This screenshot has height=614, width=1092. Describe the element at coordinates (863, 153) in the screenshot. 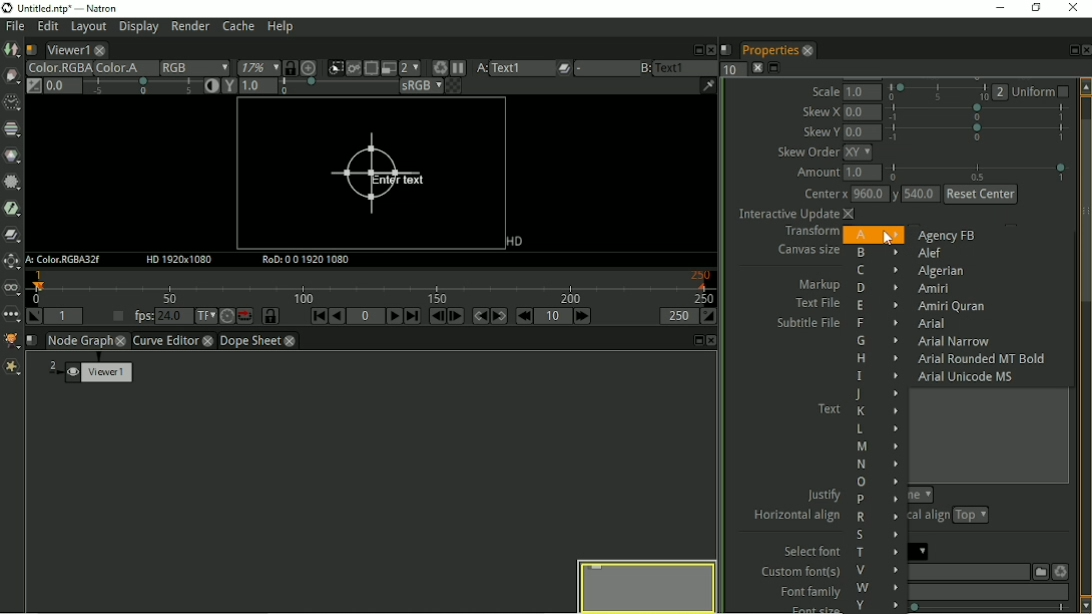

I see `xy` at that location.